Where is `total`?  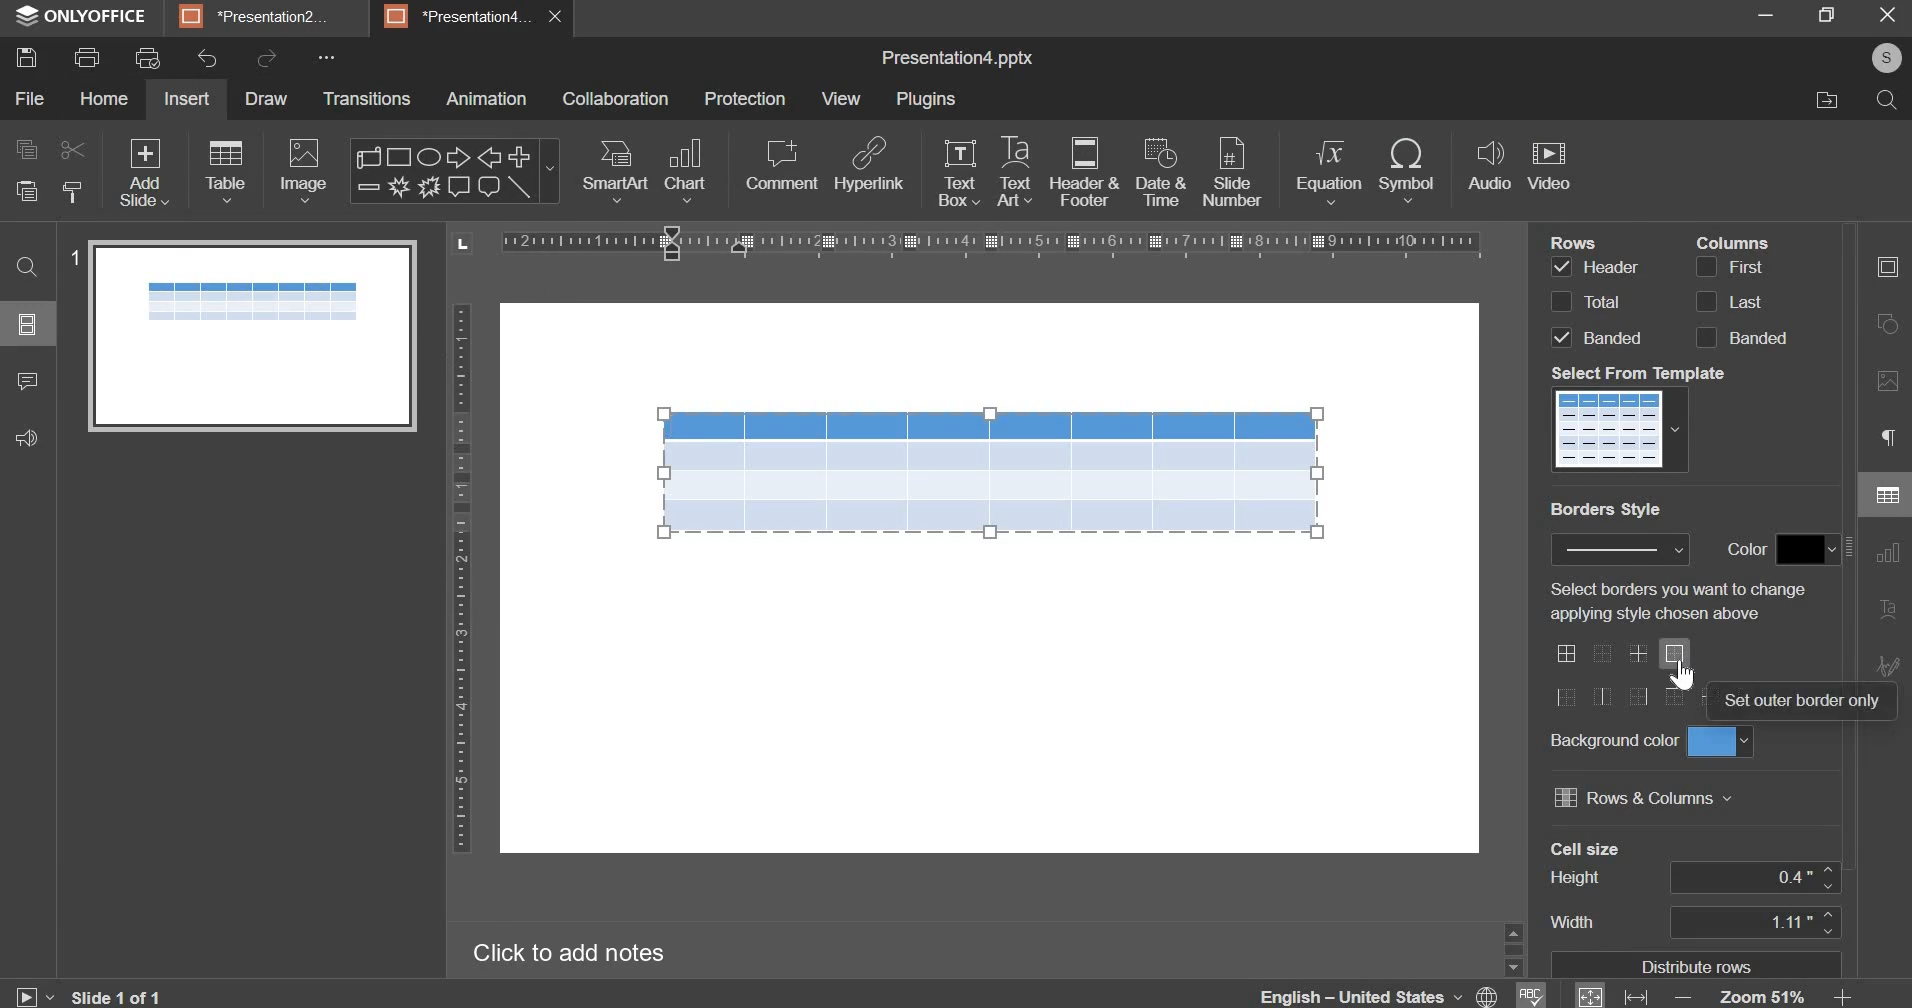 total is located at coordinates (1602, 300).